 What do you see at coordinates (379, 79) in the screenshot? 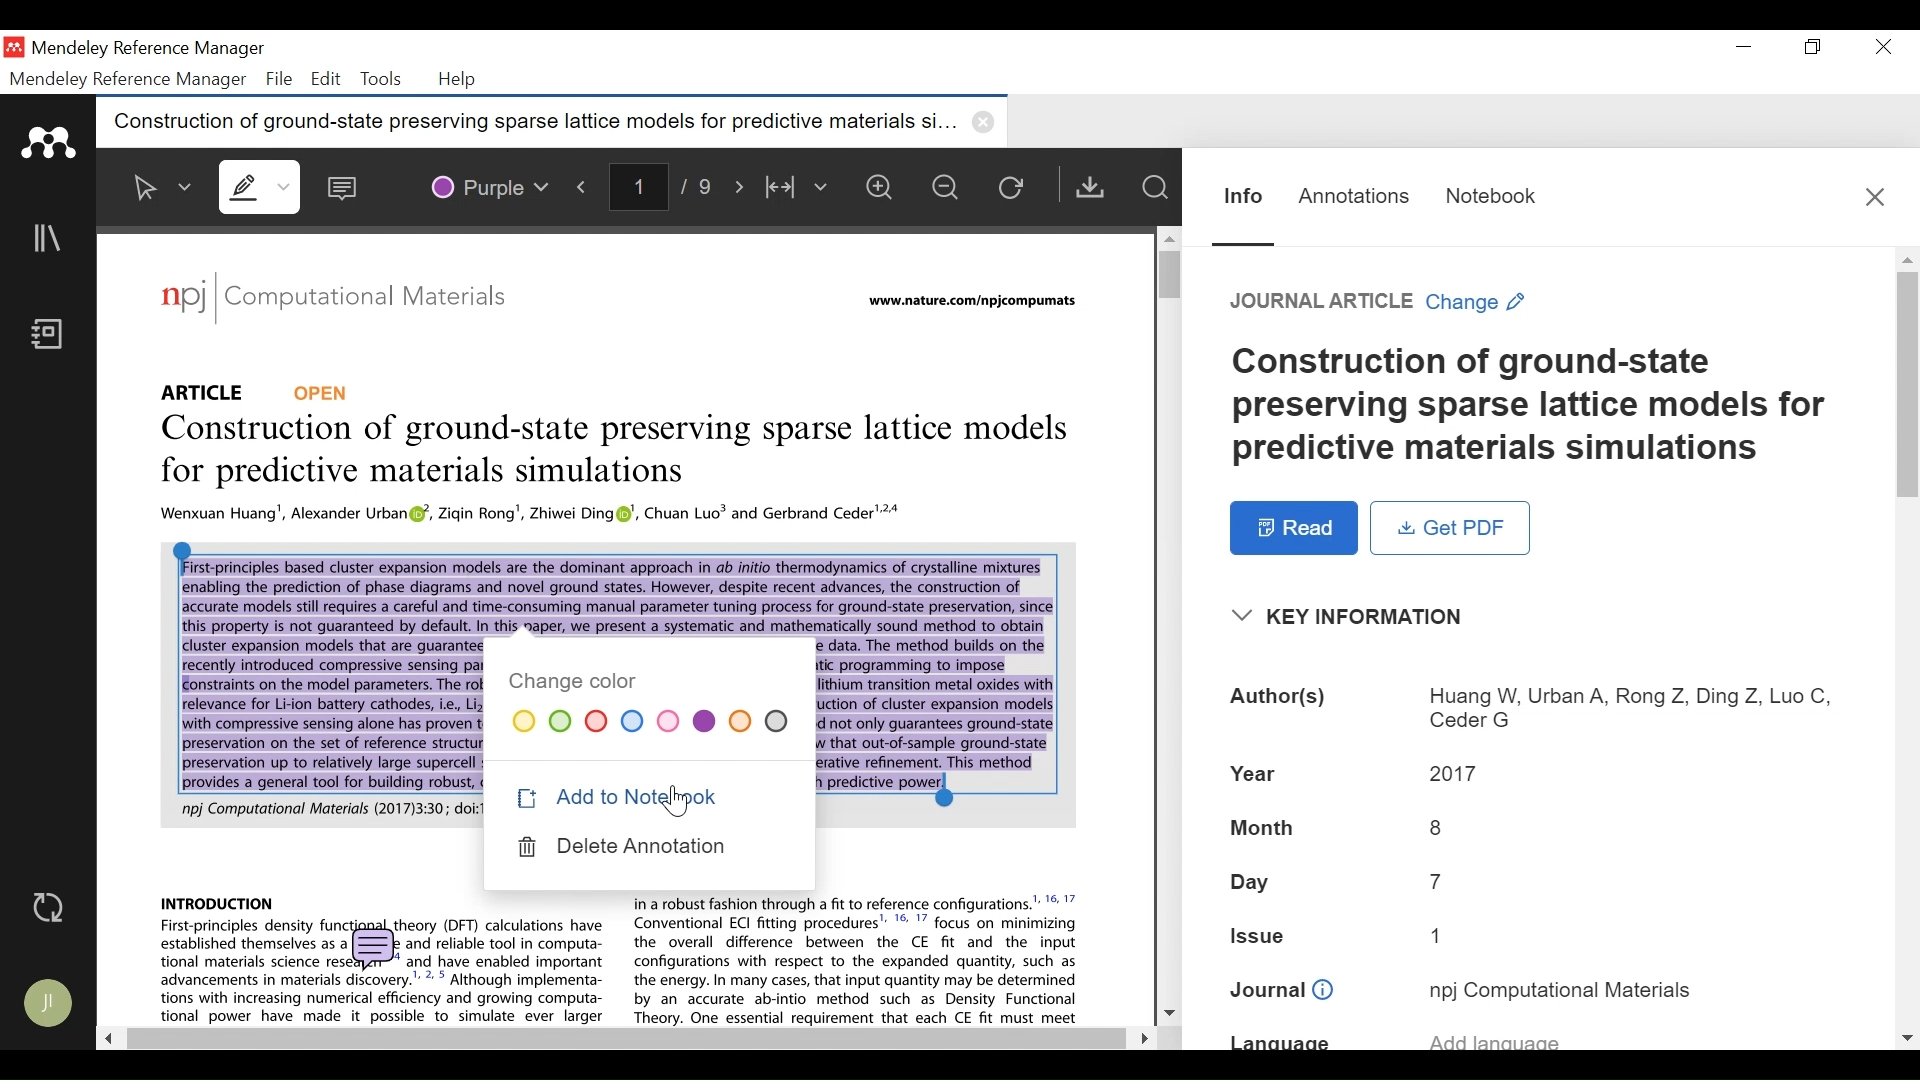
I see `Tools` at bounding box center [379, 79].